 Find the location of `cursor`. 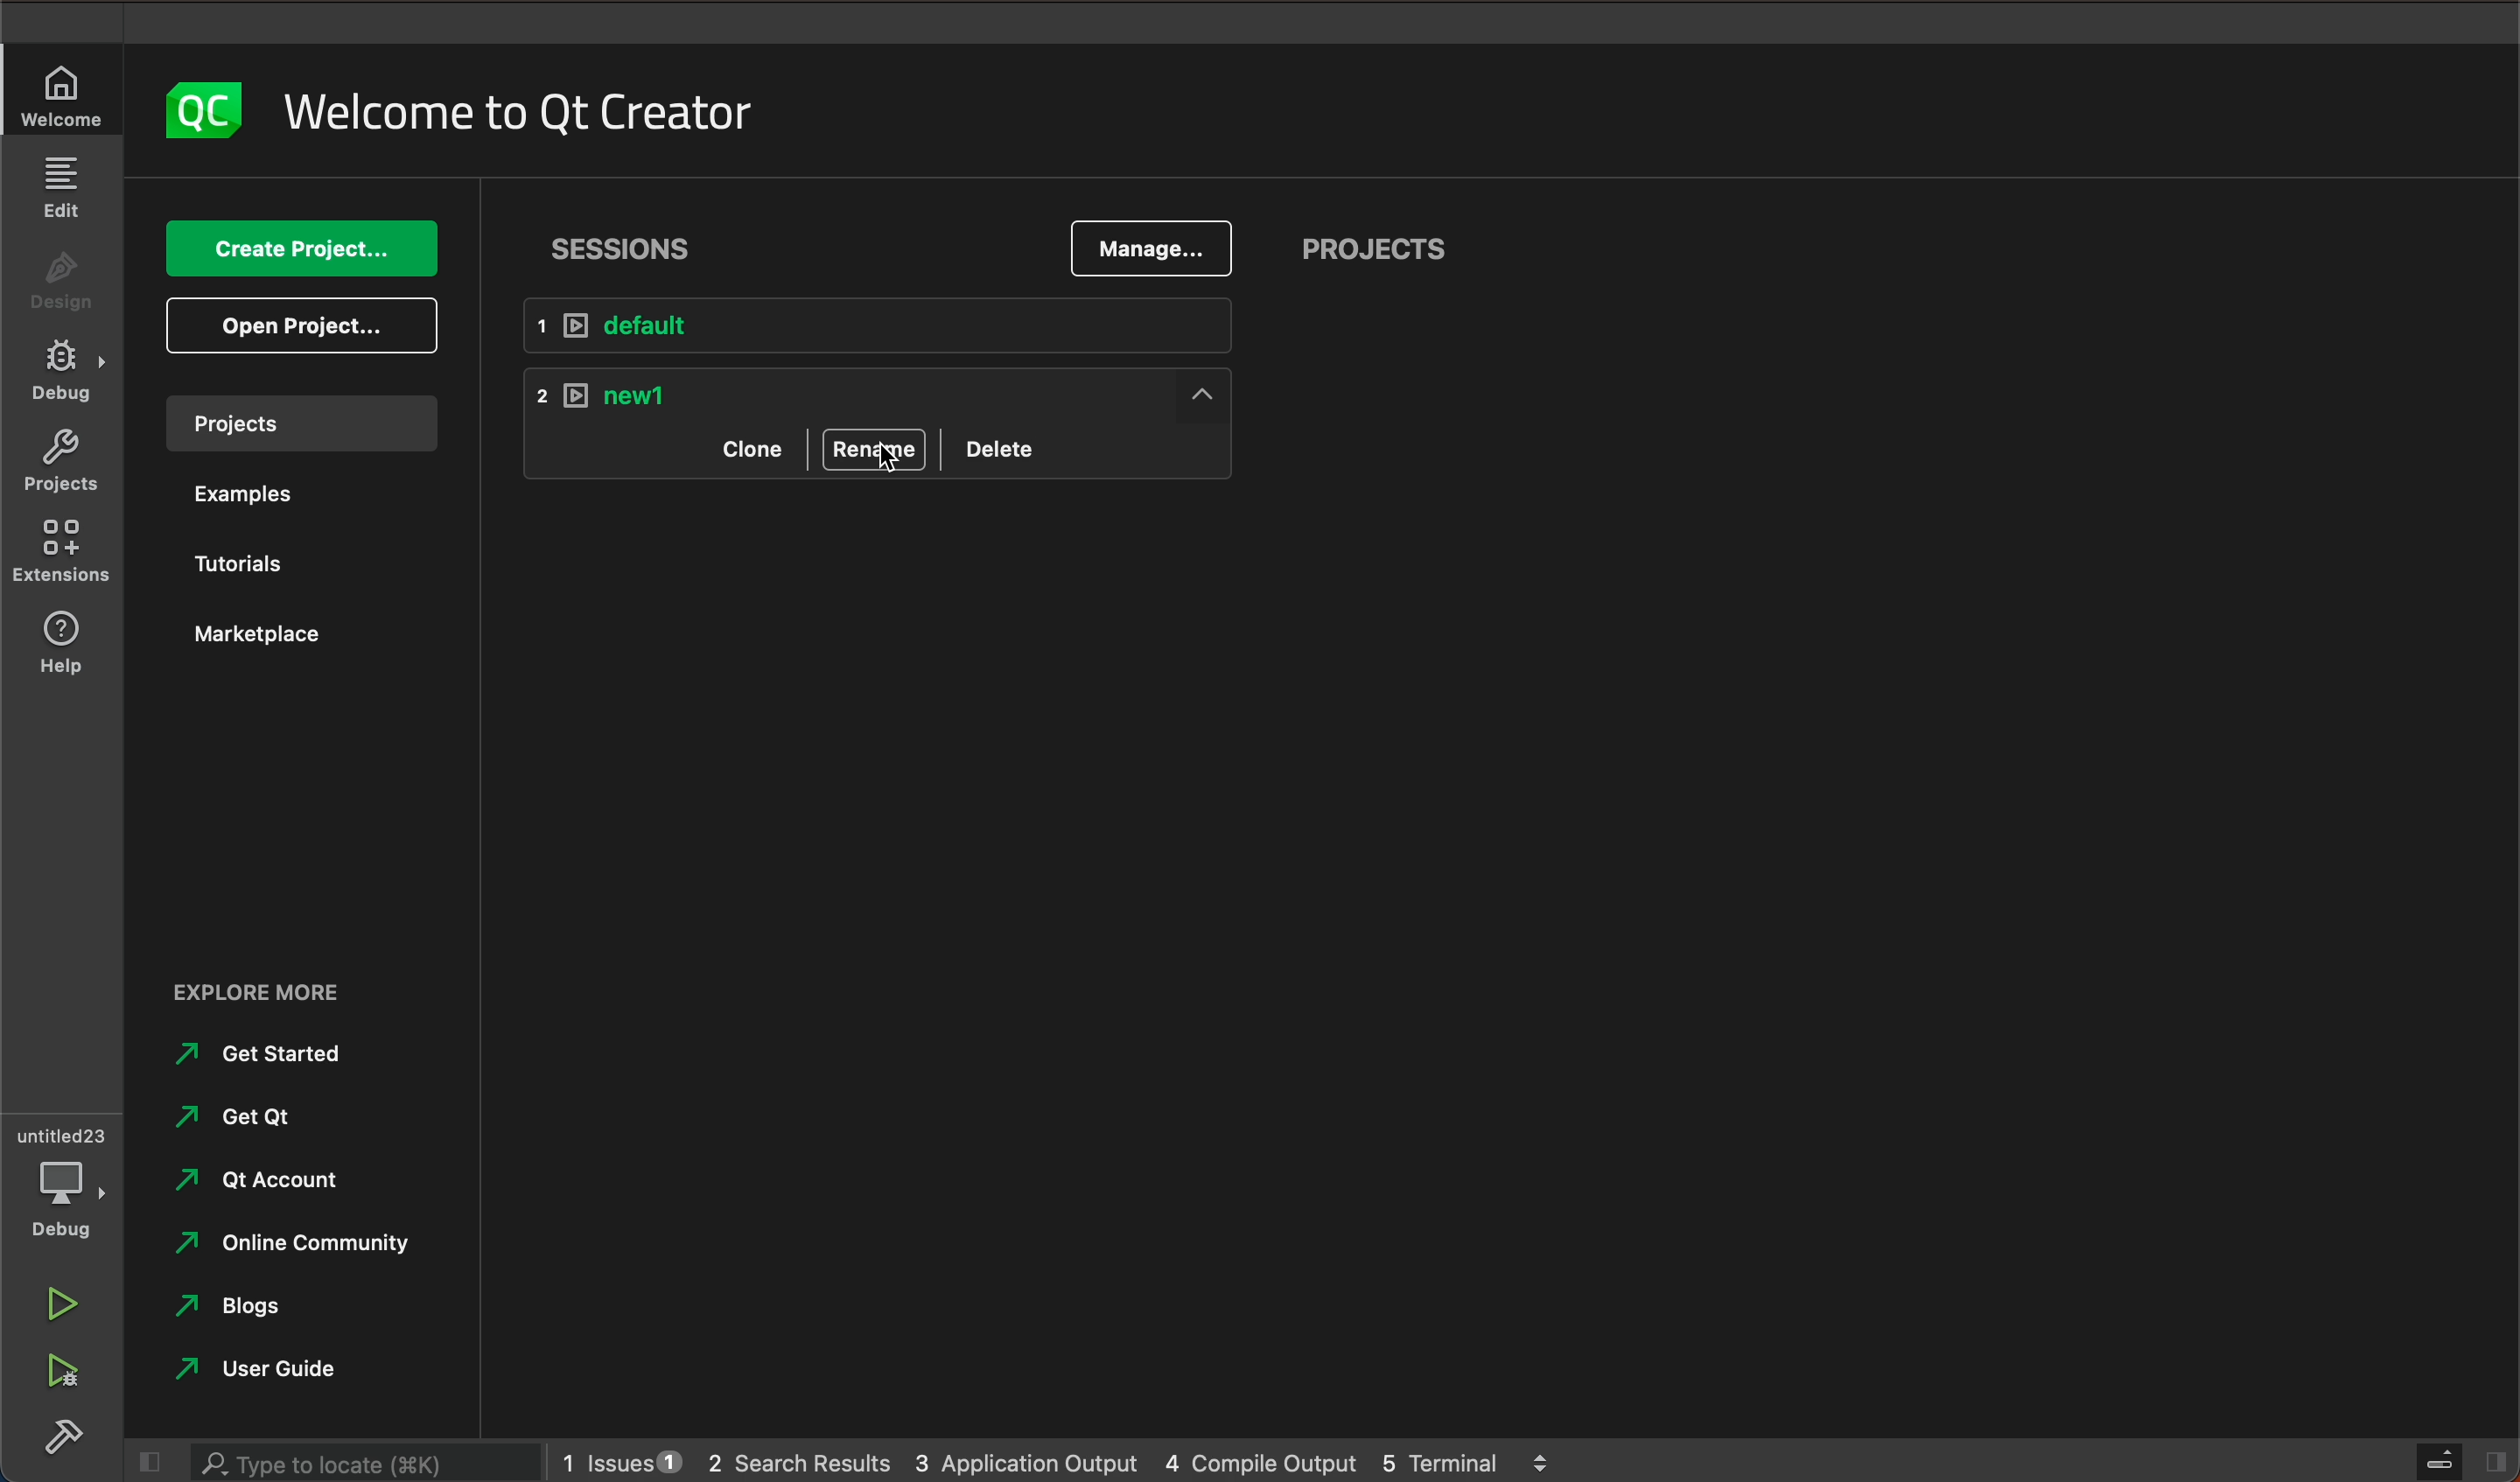

cursor is located at coordinates (892, 455).